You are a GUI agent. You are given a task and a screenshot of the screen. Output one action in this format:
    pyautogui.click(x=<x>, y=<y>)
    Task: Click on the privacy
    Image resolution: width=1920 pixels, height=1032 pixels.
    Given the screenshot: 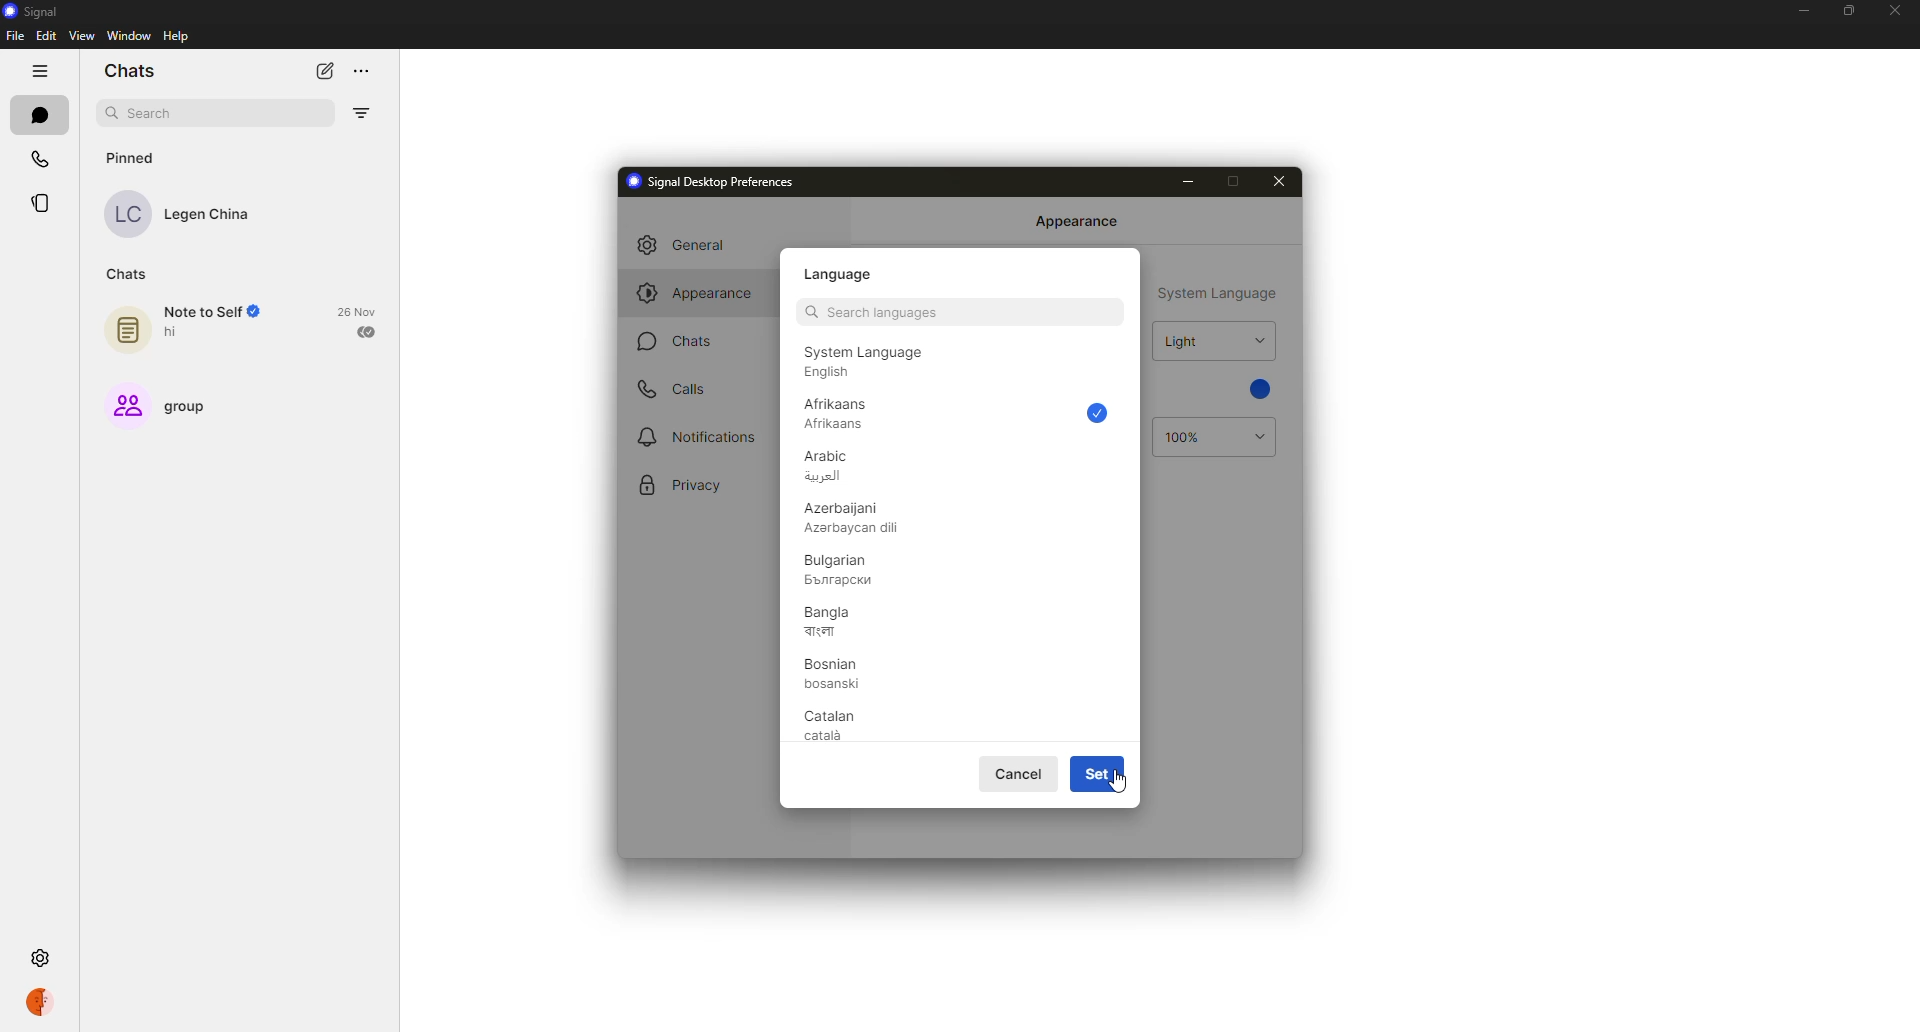 What is the action you would take?
    pyautogui.click(x=678, y=486)
    